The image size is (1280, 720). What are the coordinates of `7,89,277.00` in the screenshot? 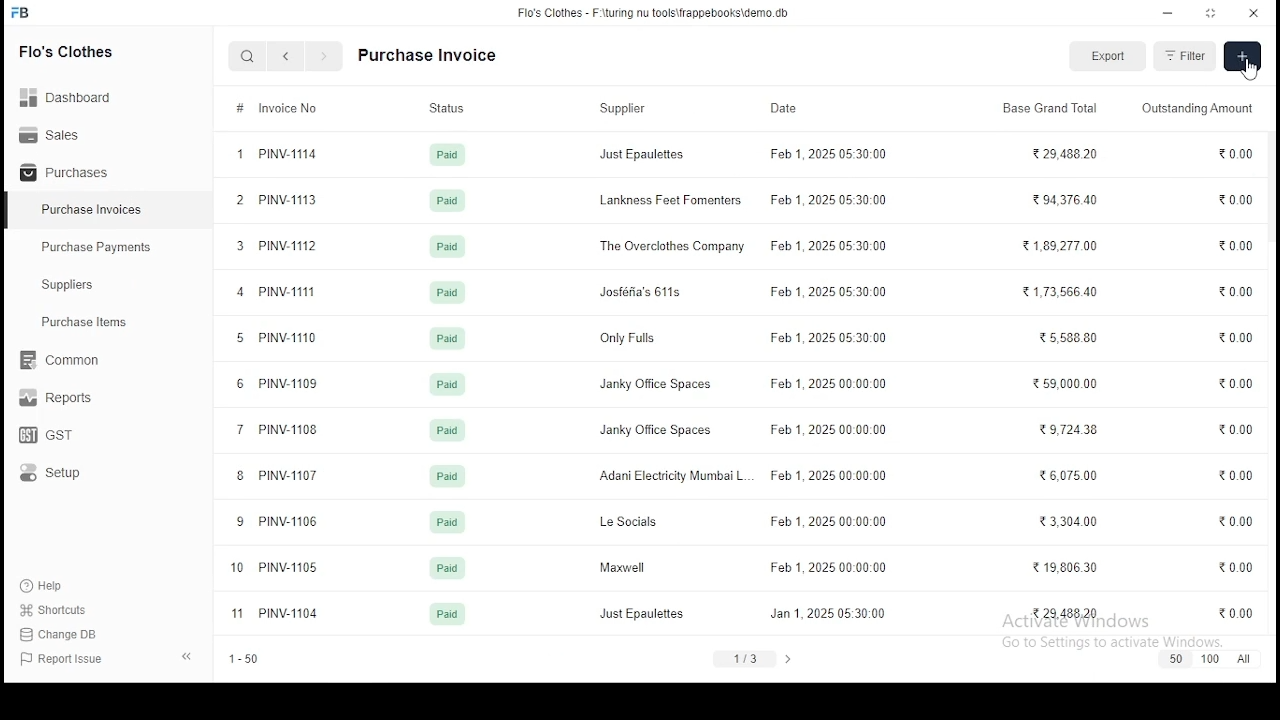 It's located at (1064, 246).